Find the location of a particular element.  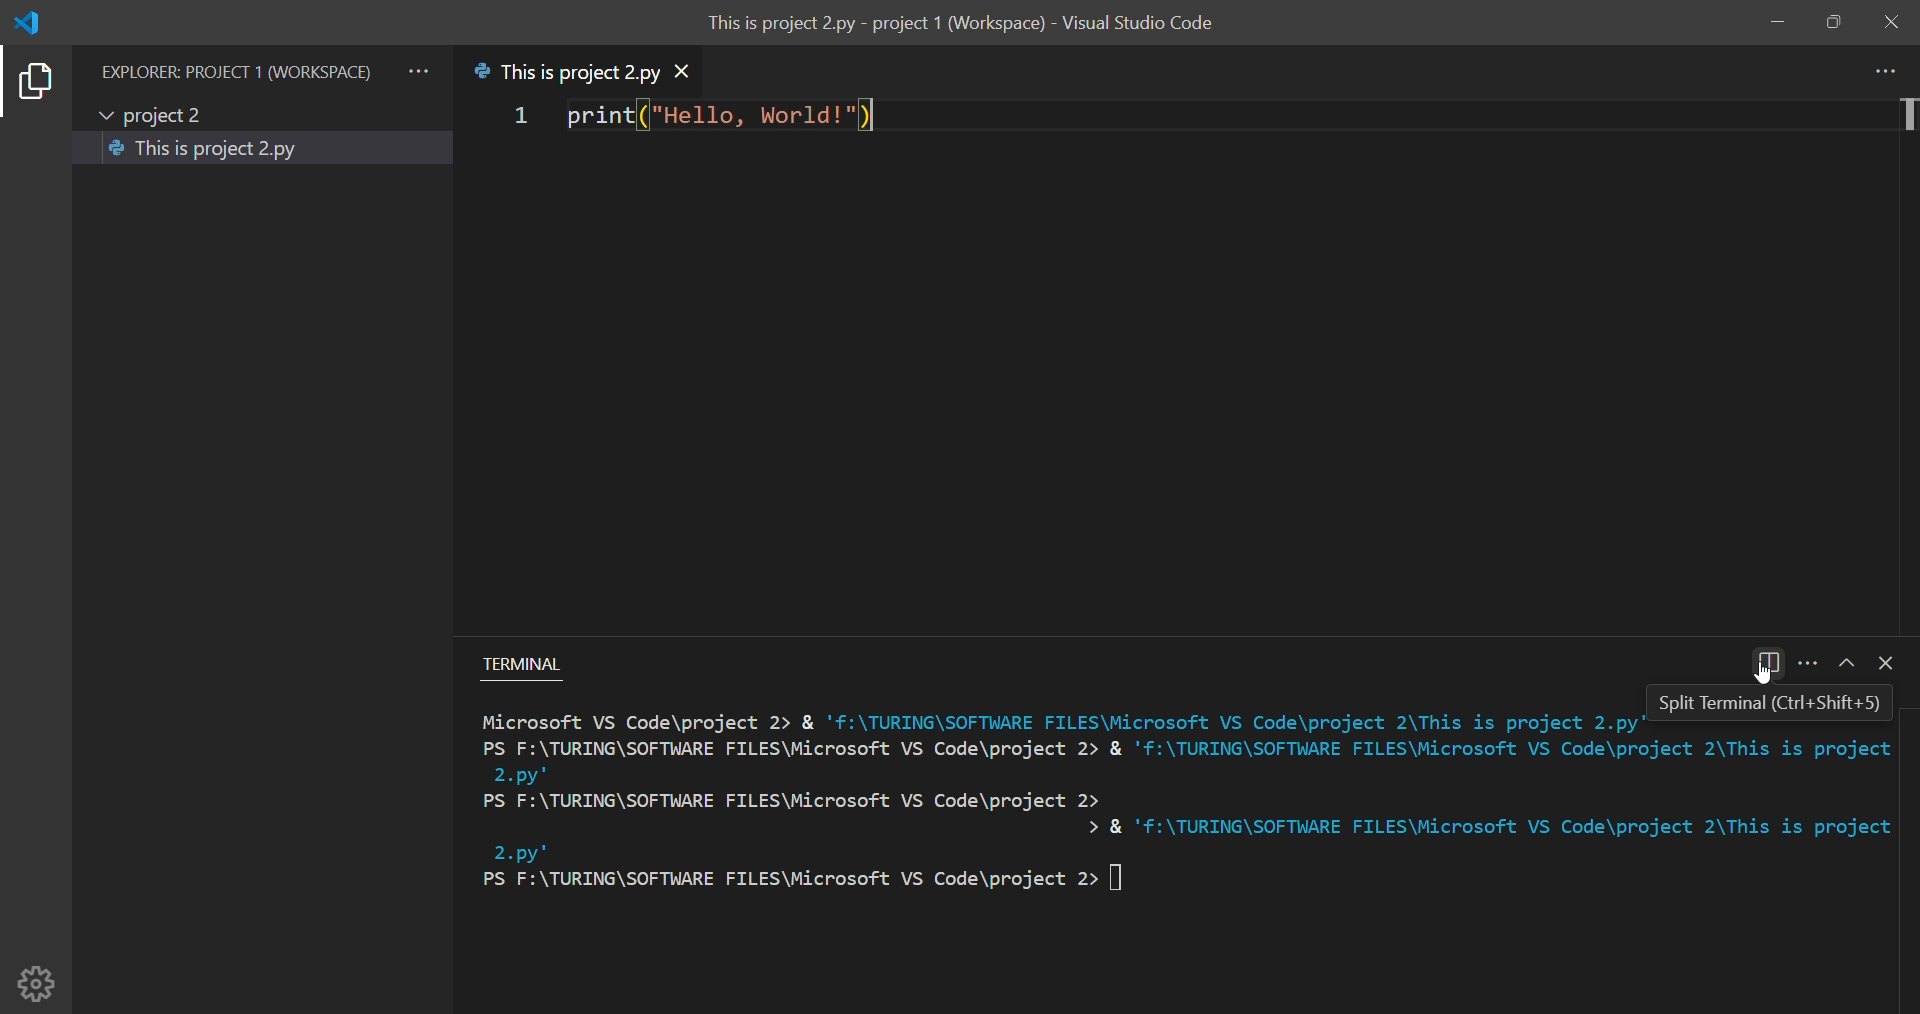

This is project 2.py is located at coordinates (212, 150).